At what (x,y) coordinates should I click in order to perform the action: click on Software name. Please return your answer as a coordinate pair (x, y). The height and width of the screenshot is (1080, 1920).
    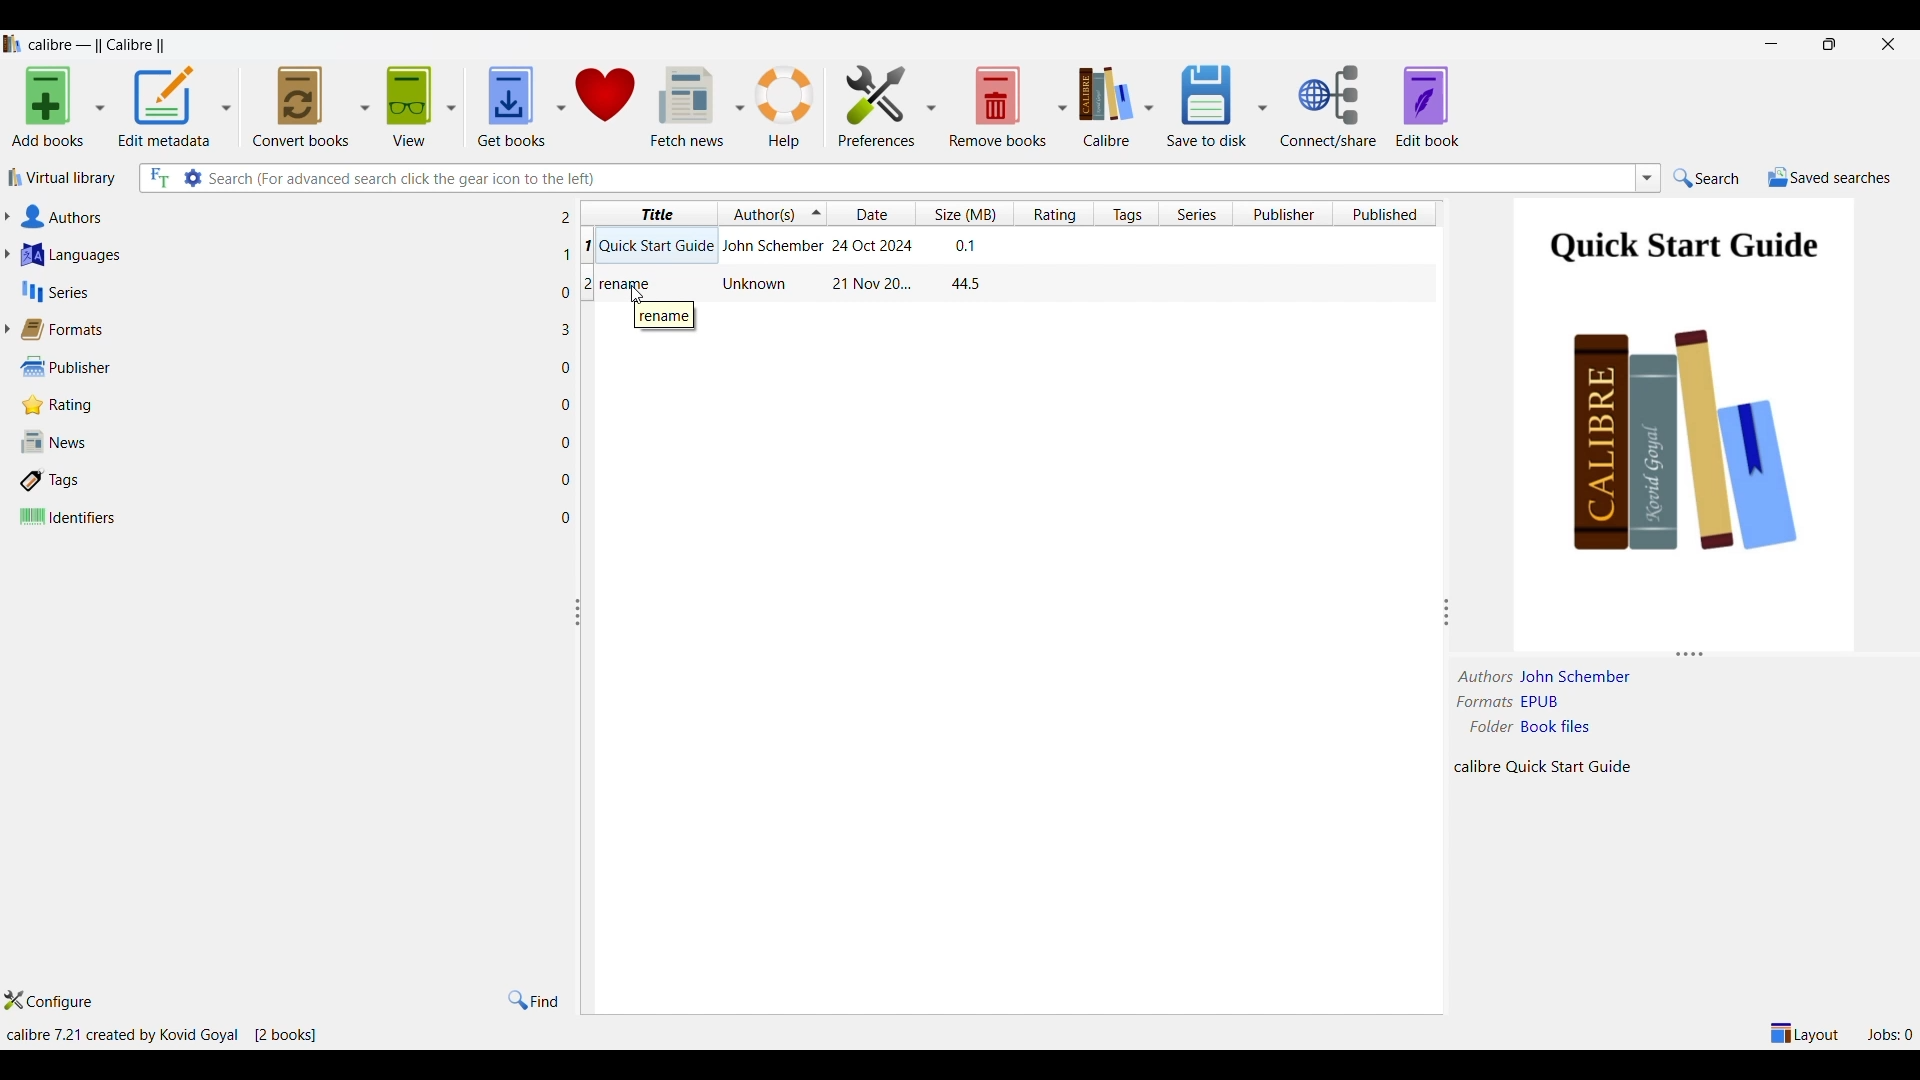
    Looking at the image, I should click on (102, 47).